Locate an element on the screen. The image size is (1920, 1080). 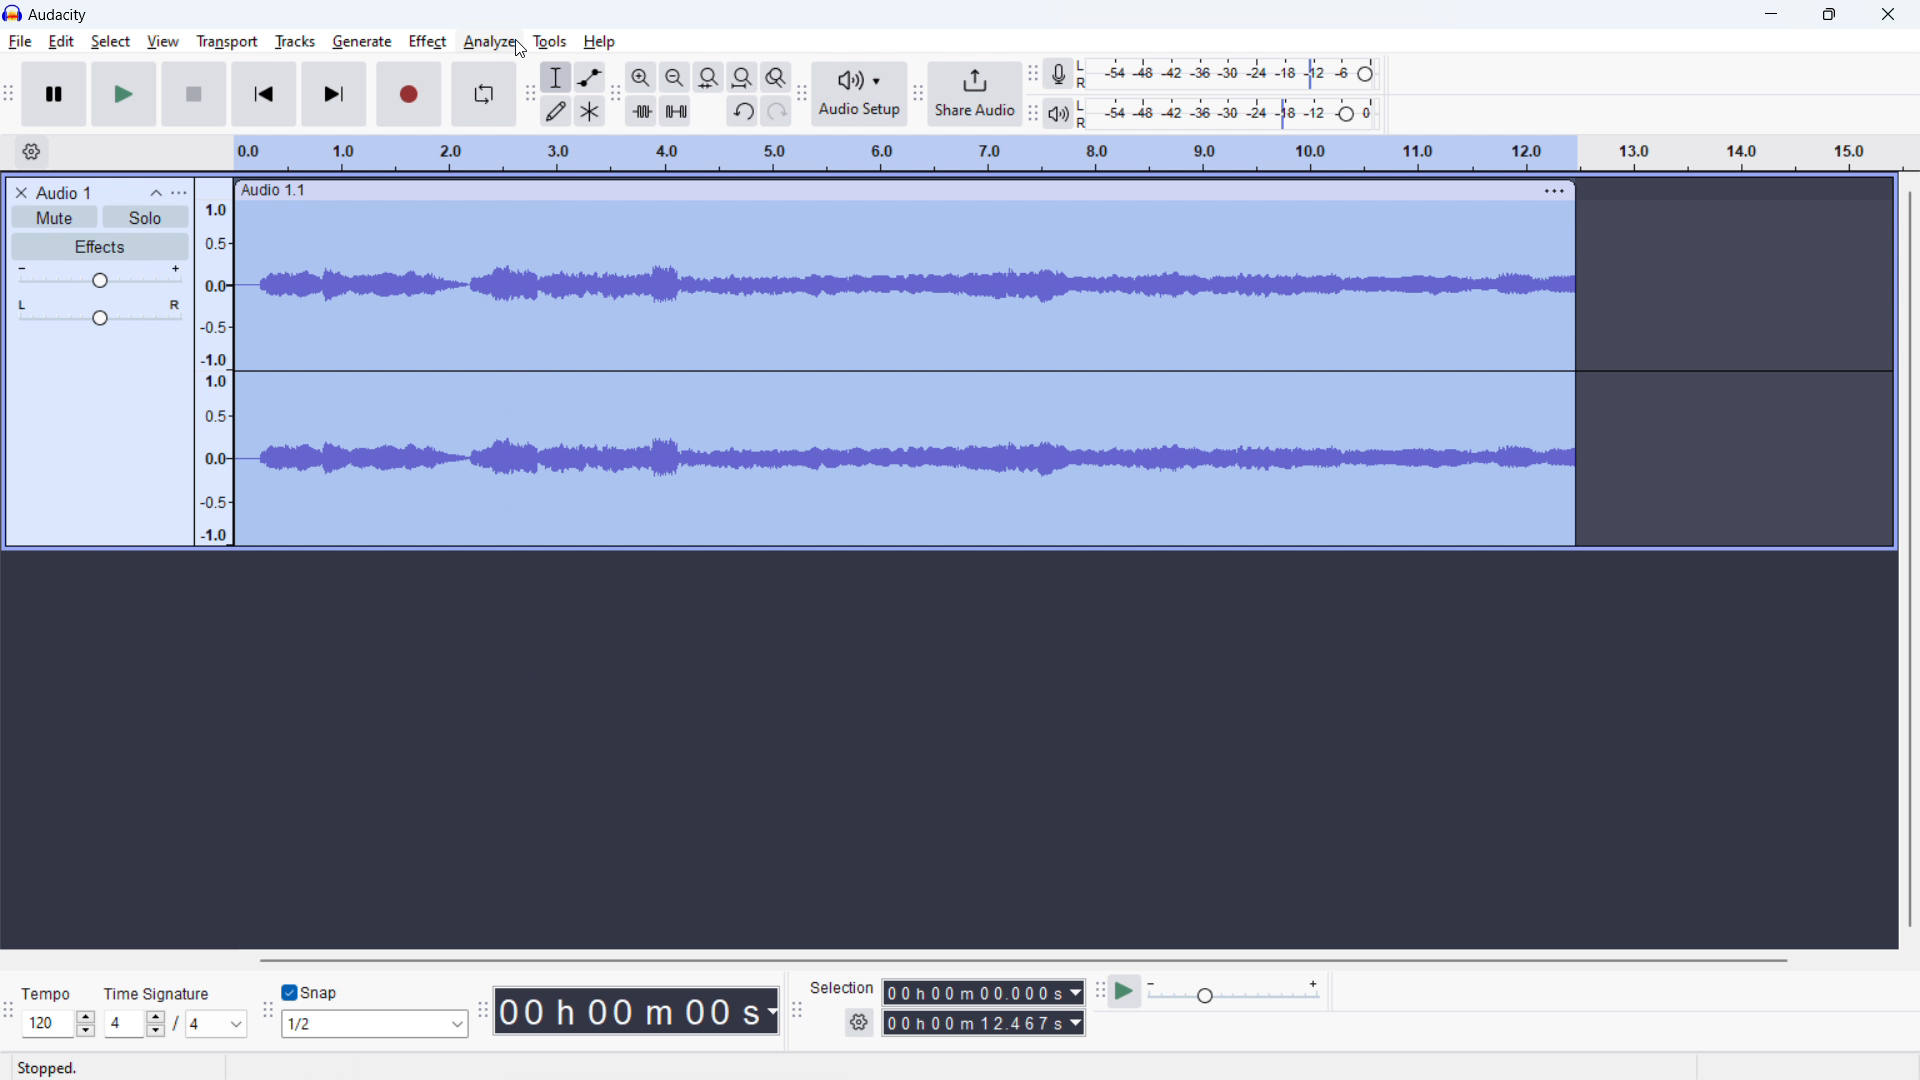
help is located at coordinates (601, 43).